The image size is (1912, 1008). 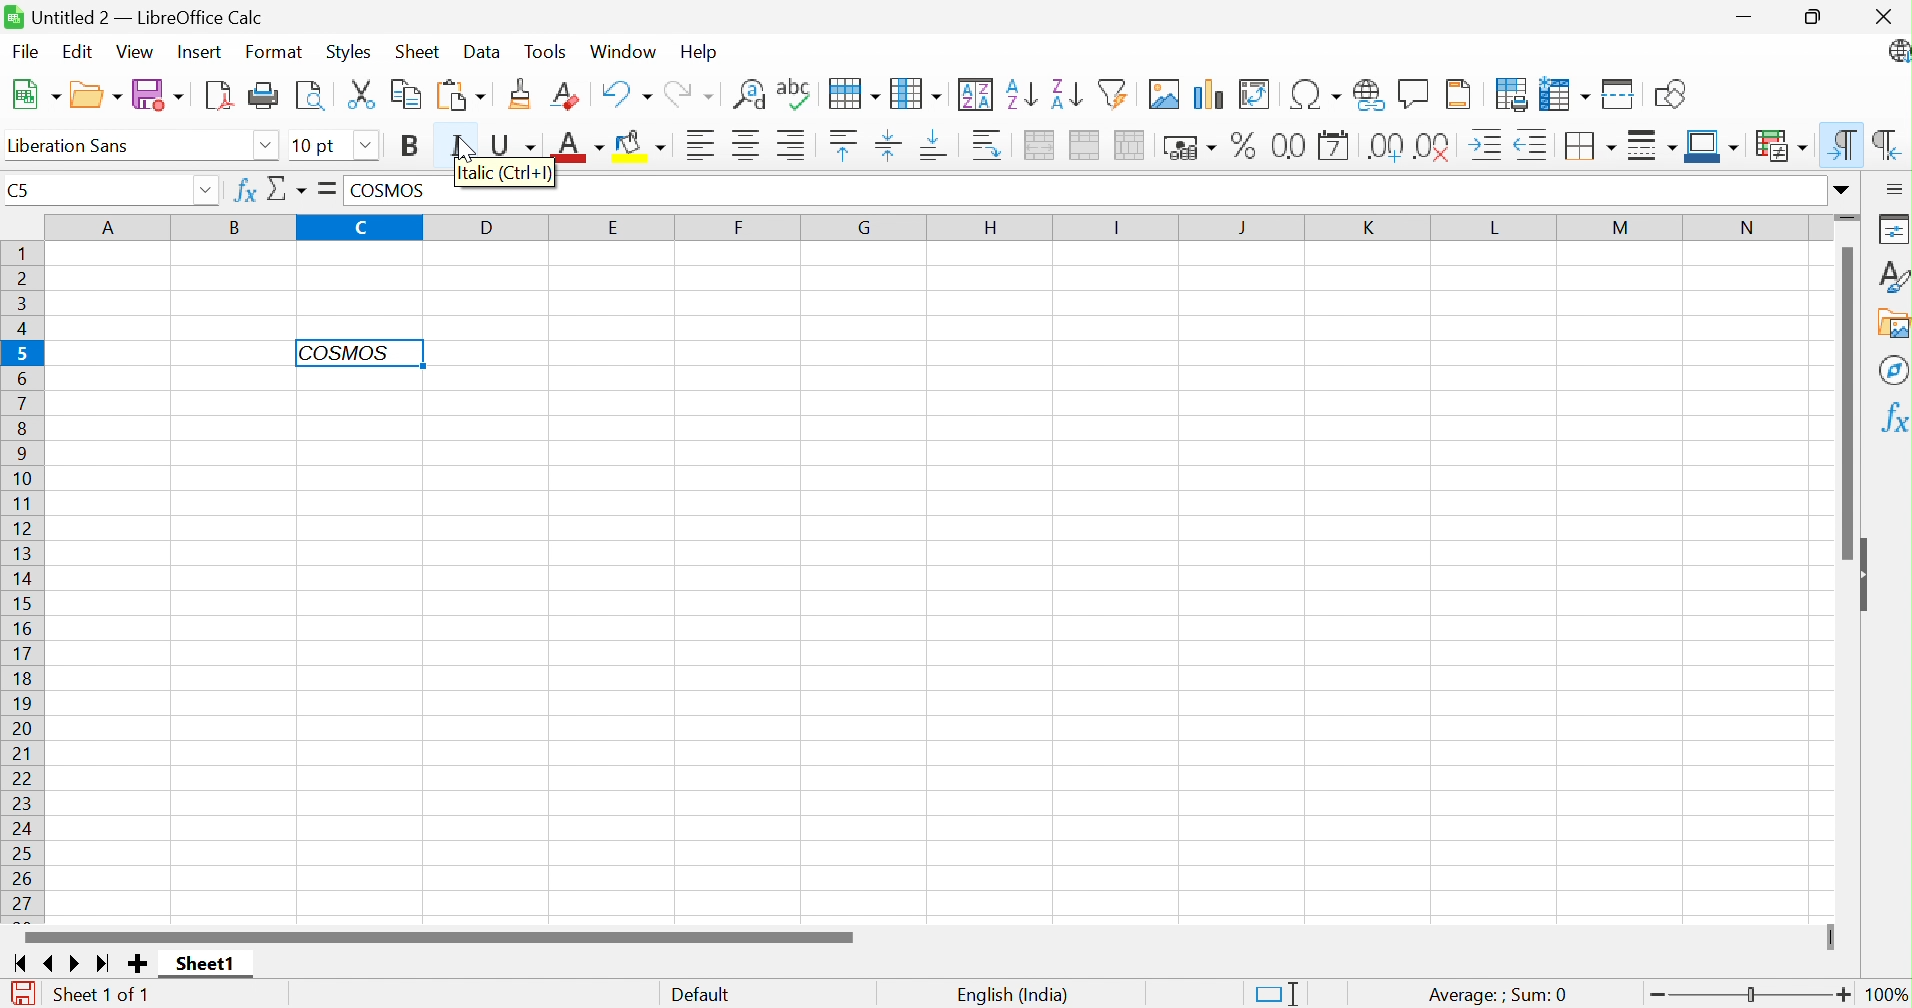 What do you see at coordinates (403, 96) in the screenshot?
I see `Copy` at bounding box center [403, 96].